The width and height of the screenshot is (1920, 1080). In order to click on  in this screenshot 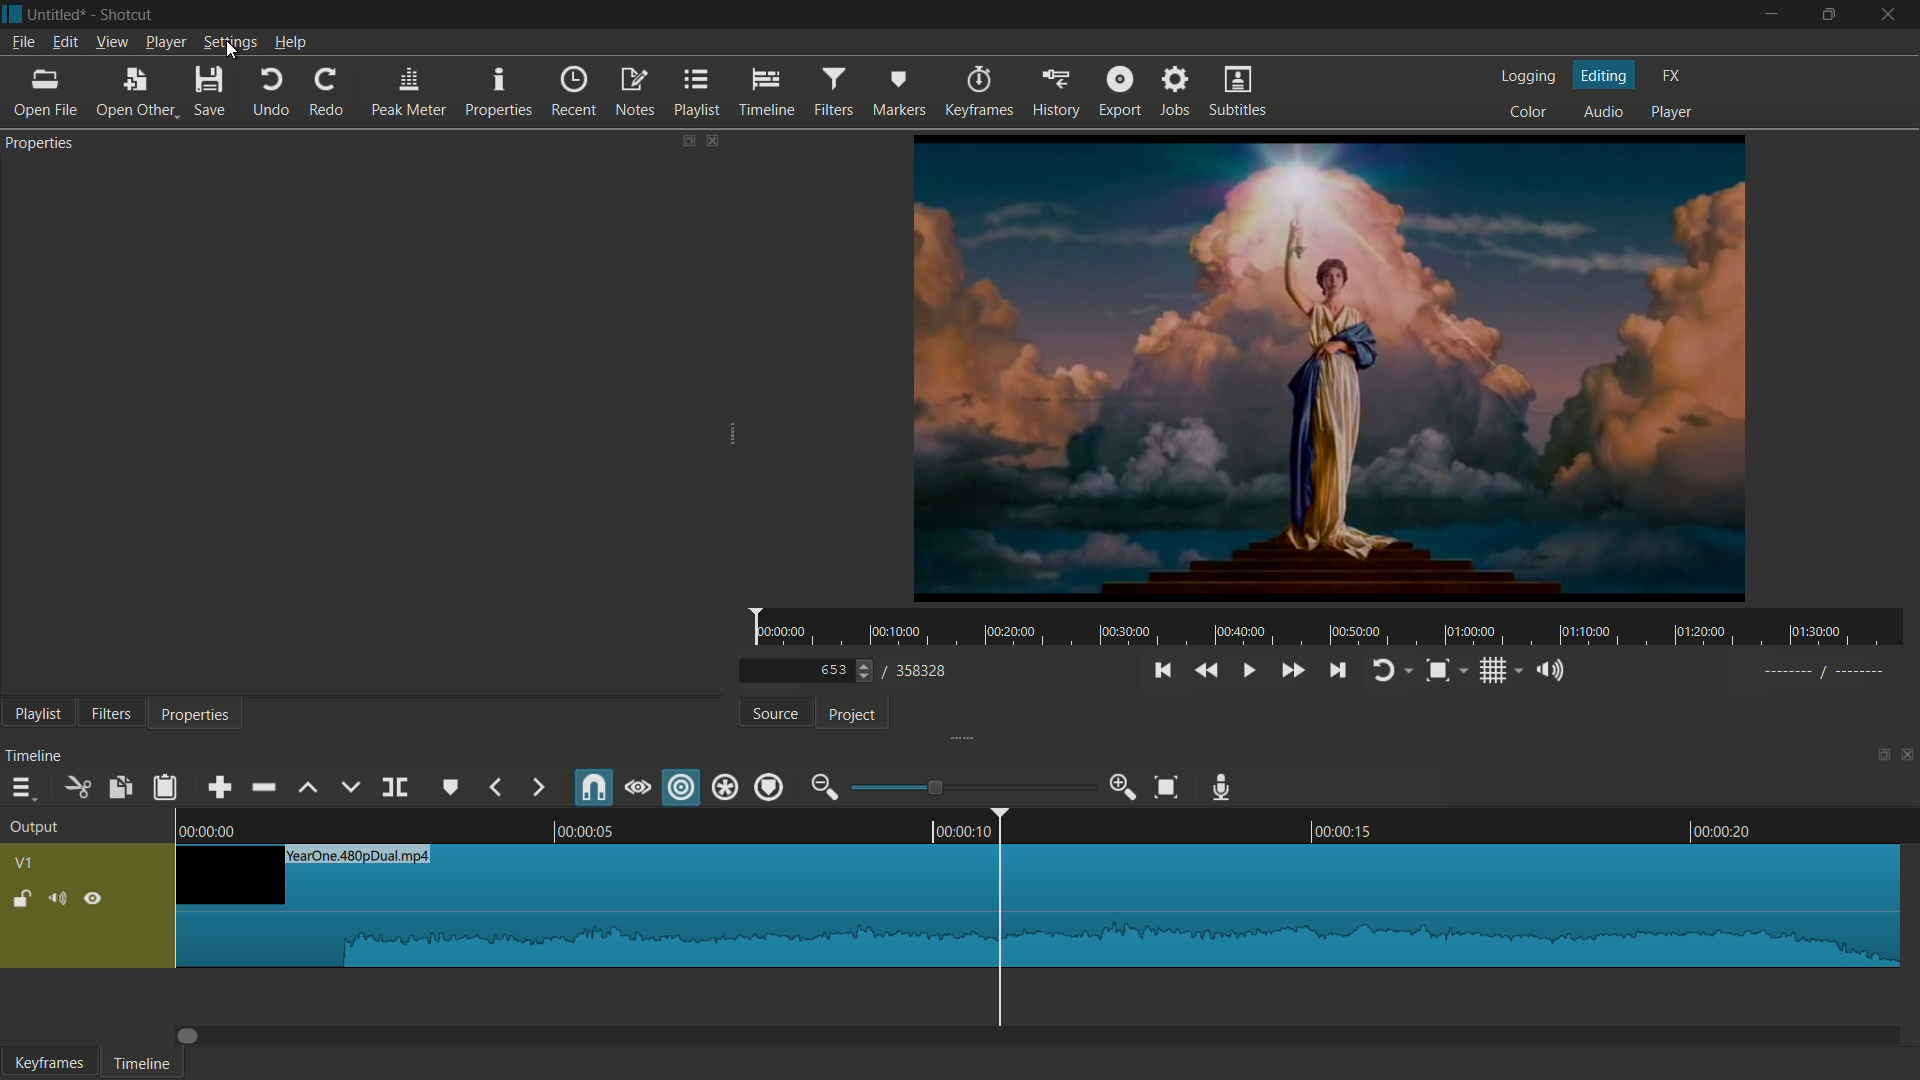, I will do `click(850, 716)`.